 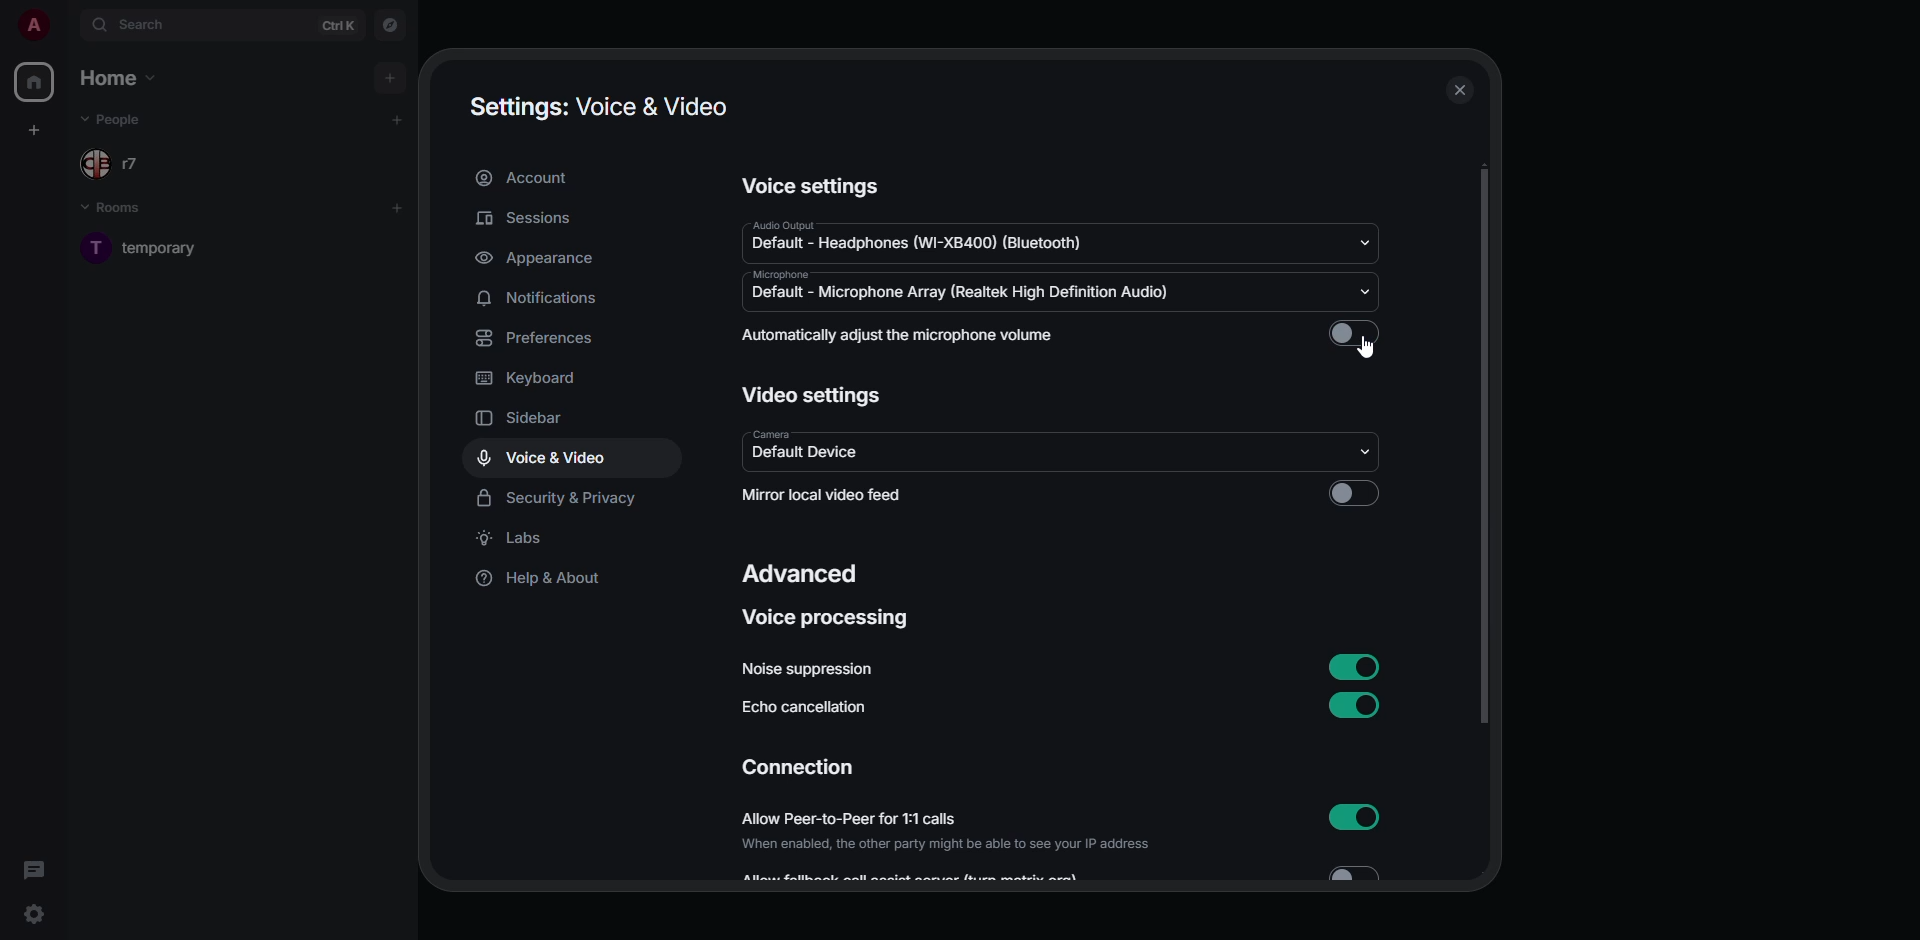 What do you see at coordinates (1350, 665) in the screenshot?
I see `enabled` at bounding box center [1350, 665].